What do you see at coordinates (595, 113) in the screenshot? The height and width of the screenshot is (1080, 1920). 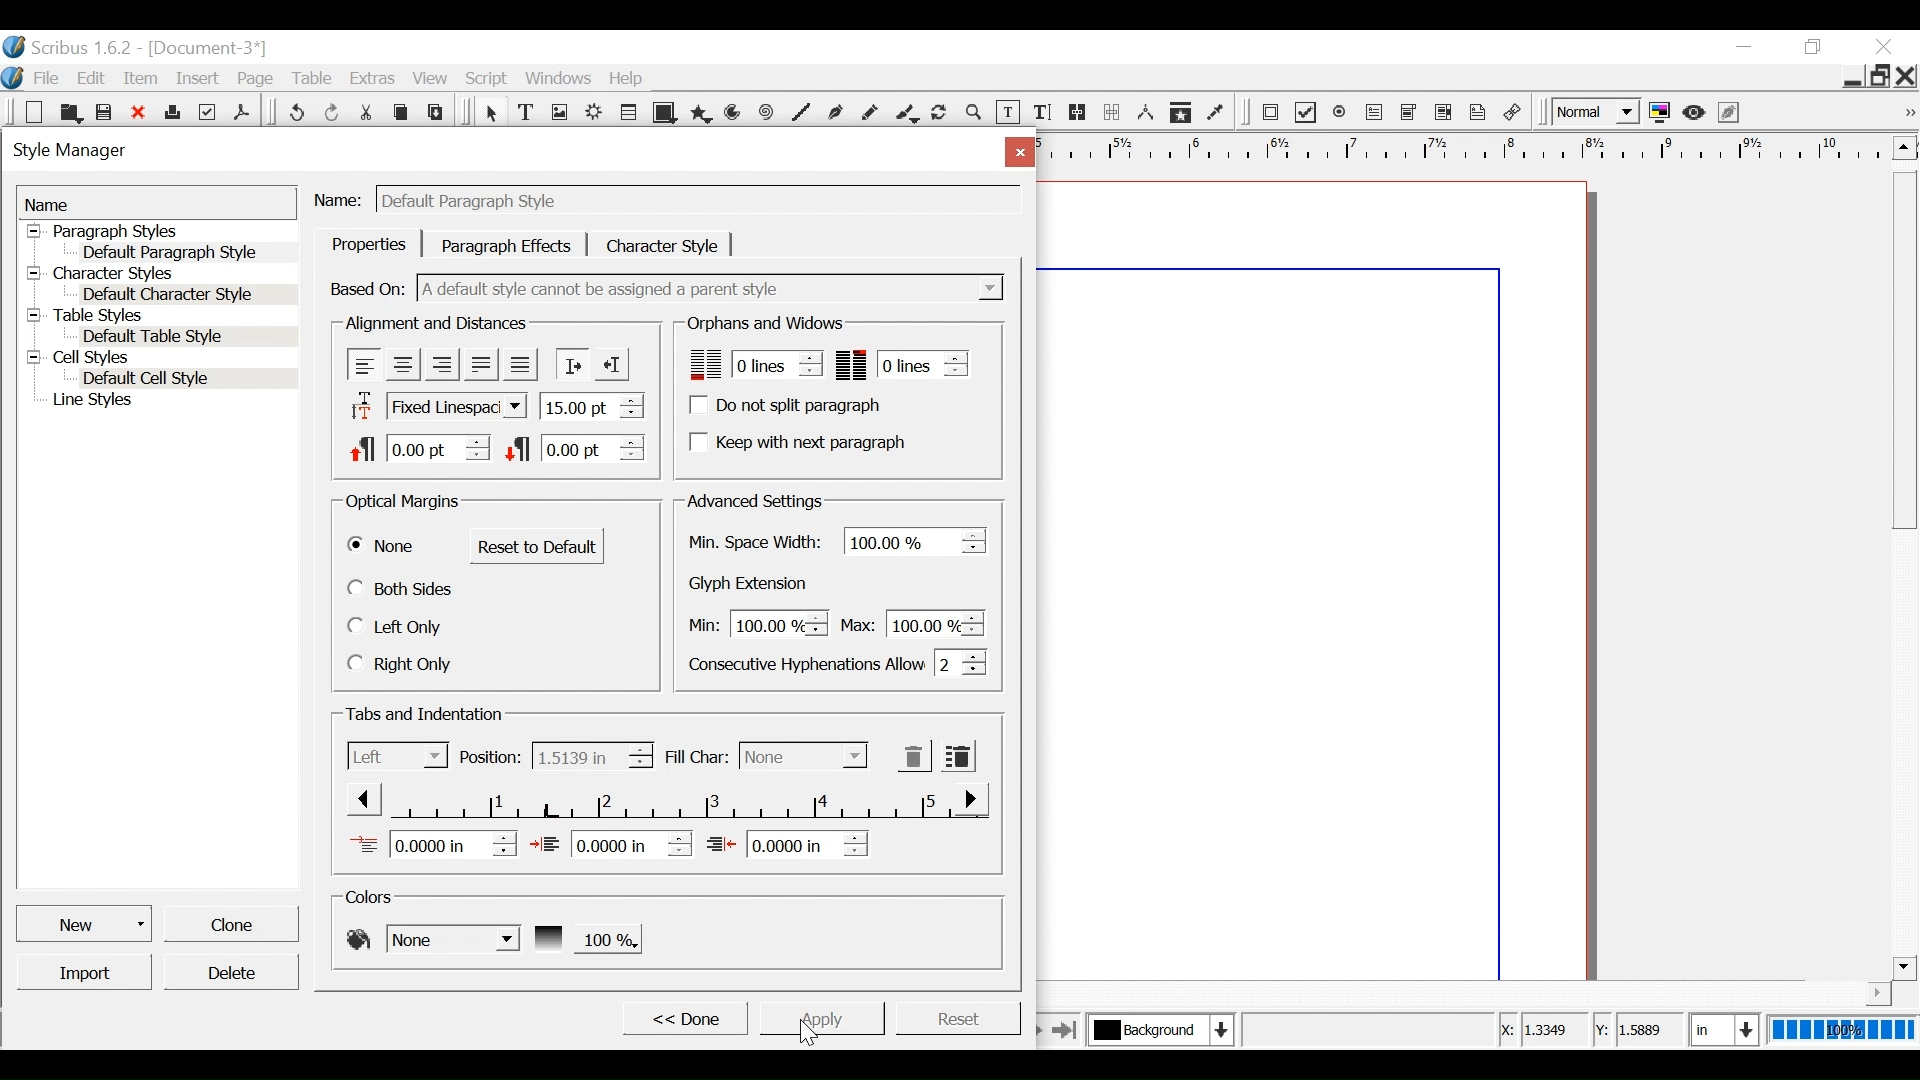 I see `Render frame` at bounding box center [595, 113].